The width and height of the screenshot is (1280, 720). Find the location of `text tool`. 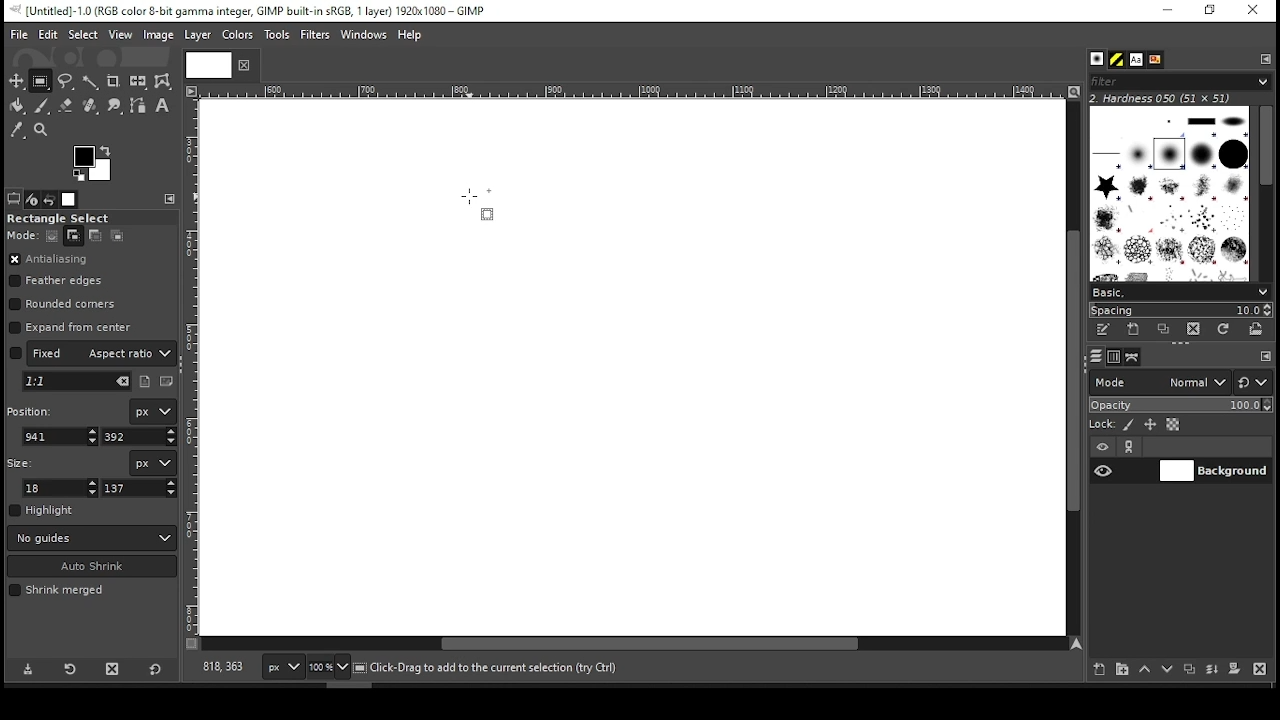

text tool is located at coordinates (162, 107).